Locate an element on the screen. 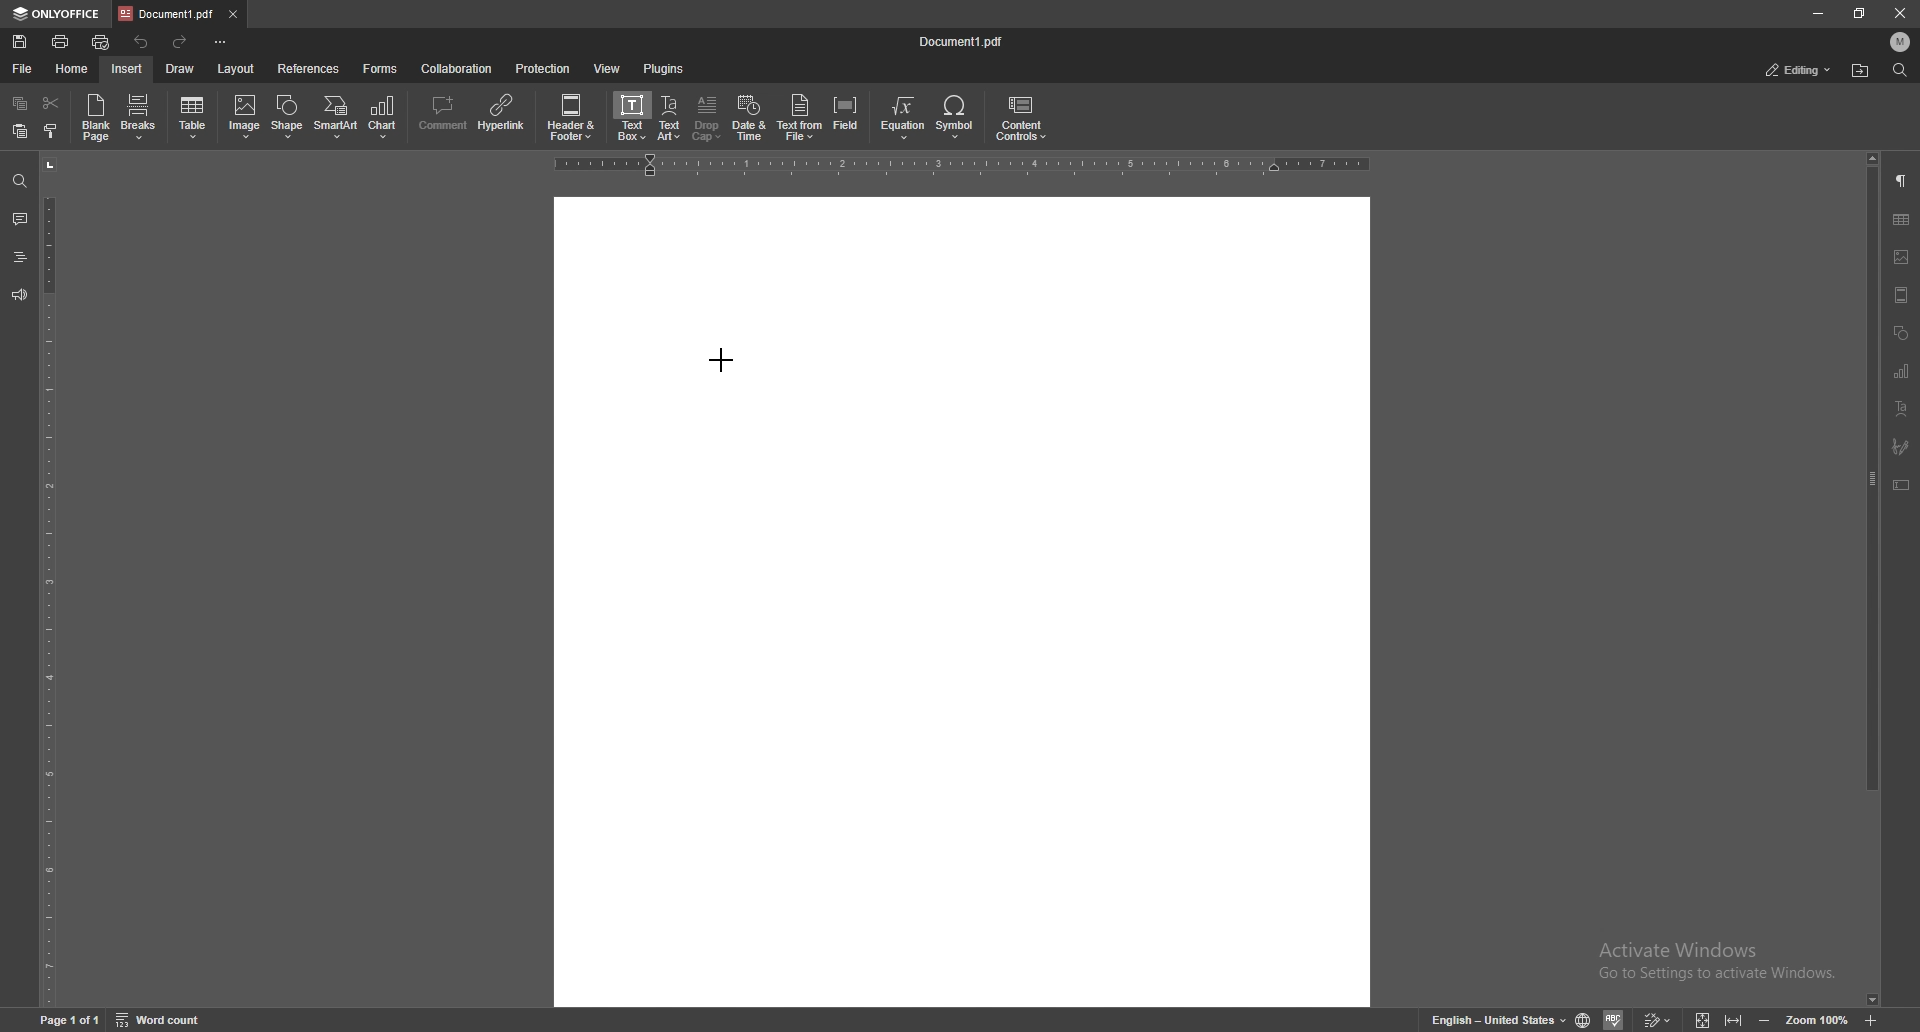 This screenshot has height=1032, width=1920. chart is located at coordinates (386, 117).